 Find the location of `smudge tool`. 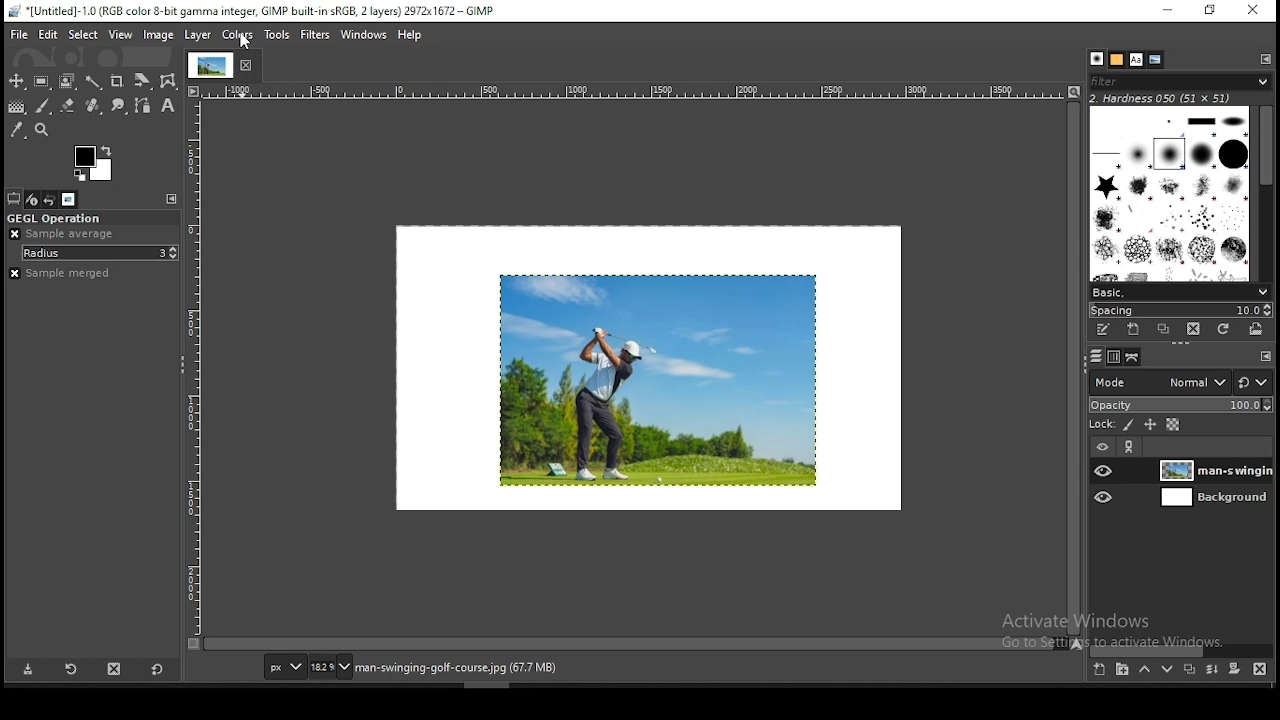

smudge tool is located at coordinates (124, 106).